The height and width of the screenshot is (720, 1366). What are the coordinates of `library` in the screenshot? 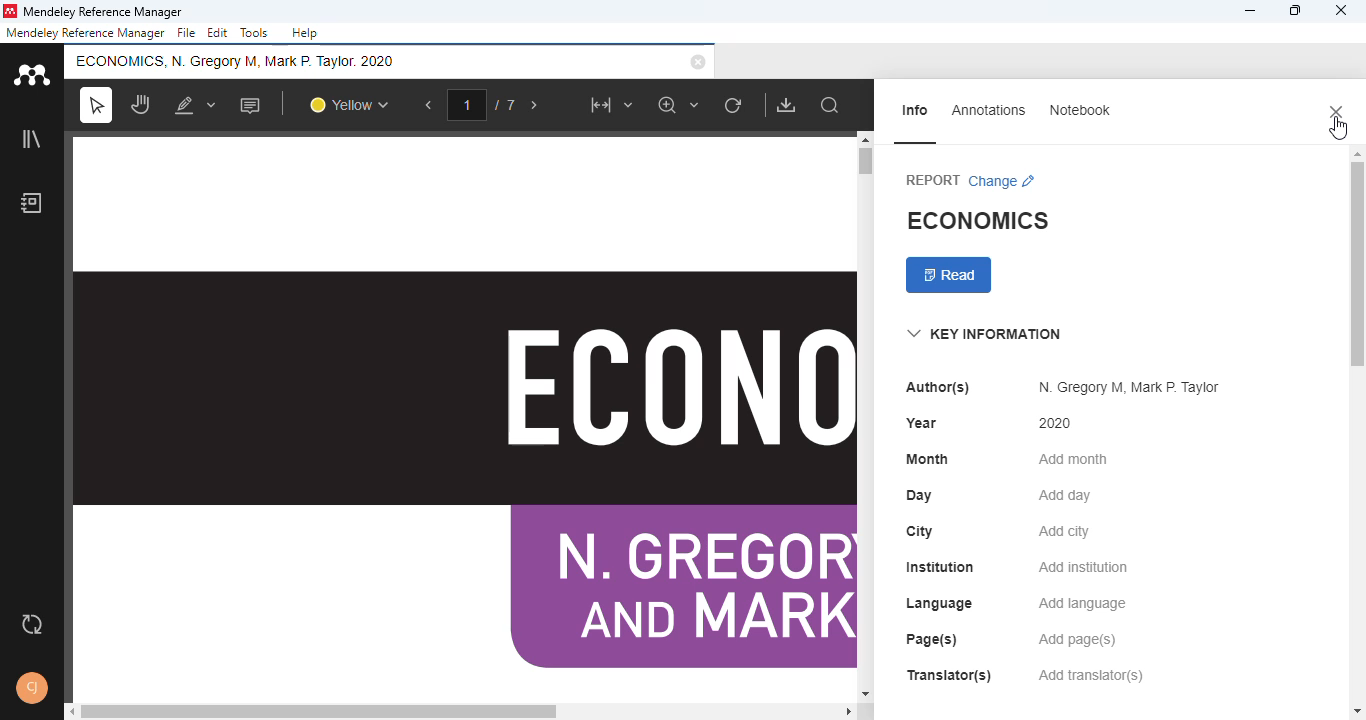 It's located at (32, 138).